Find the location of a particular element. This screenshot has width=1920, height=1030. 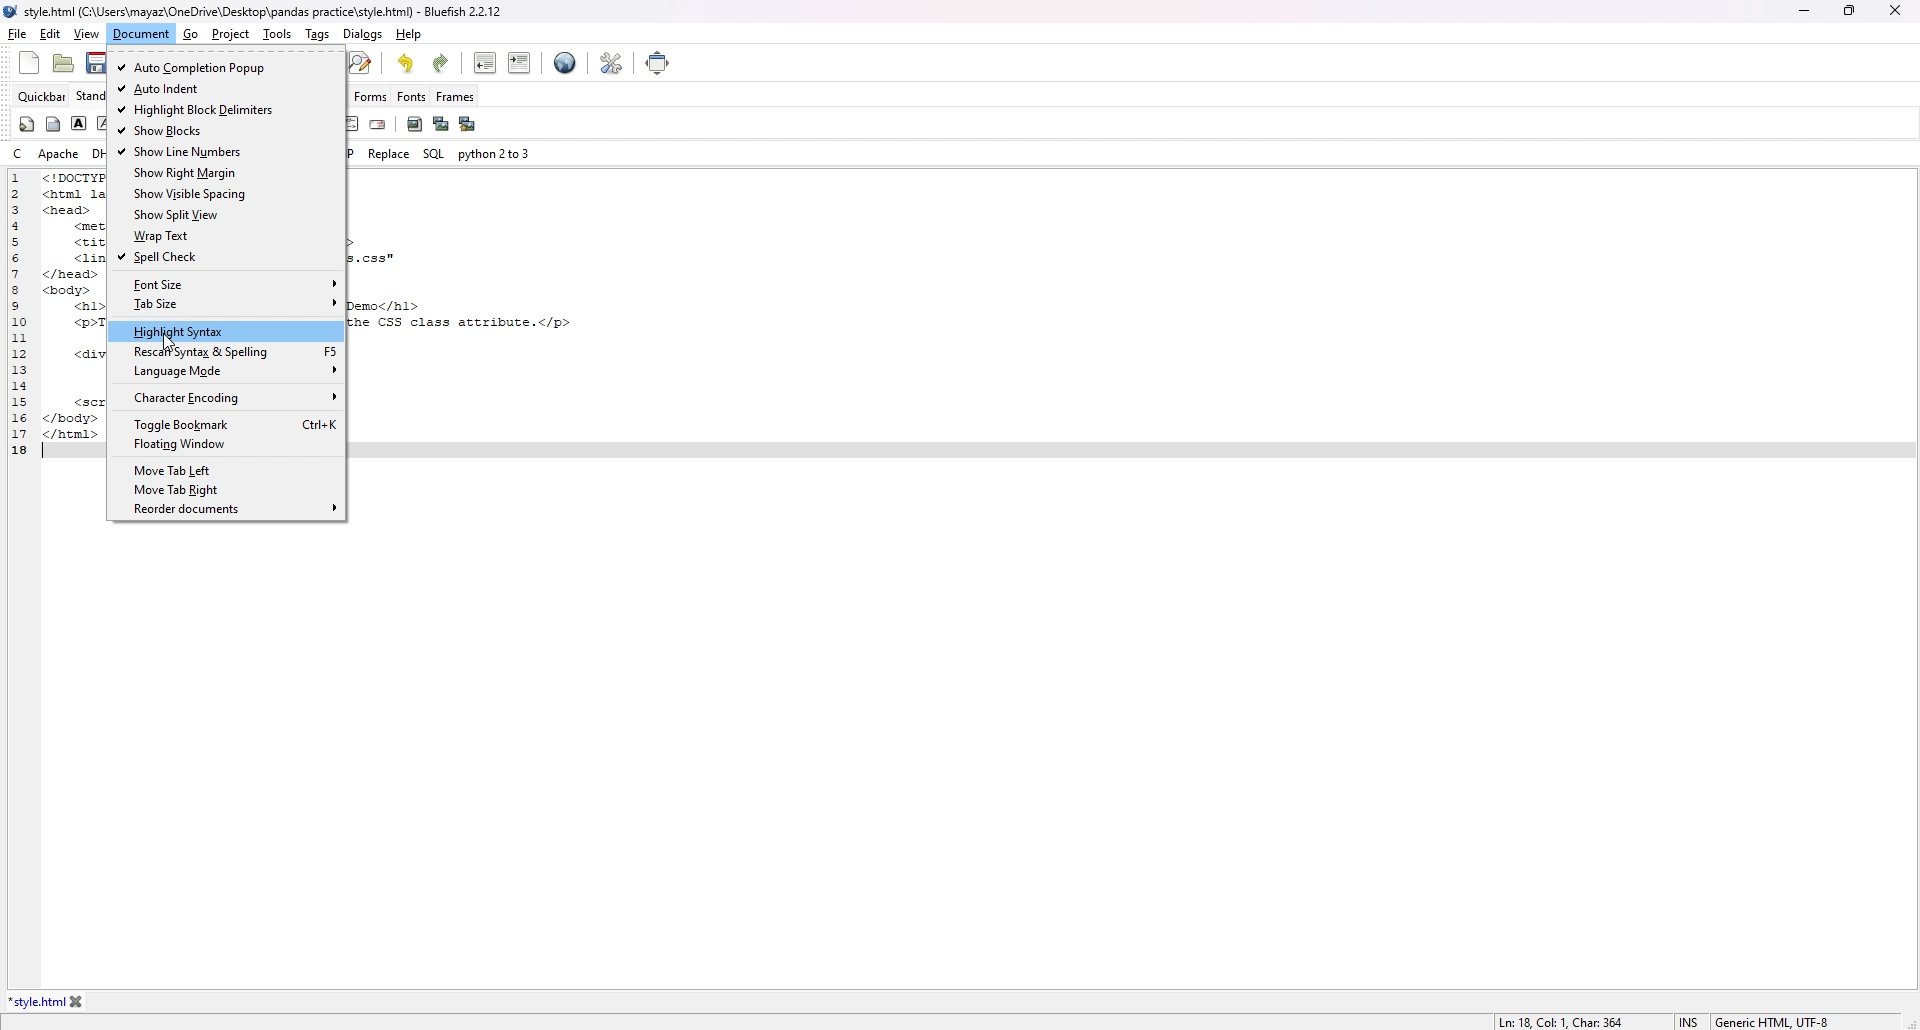

forms is located at coordinates (371, 95).